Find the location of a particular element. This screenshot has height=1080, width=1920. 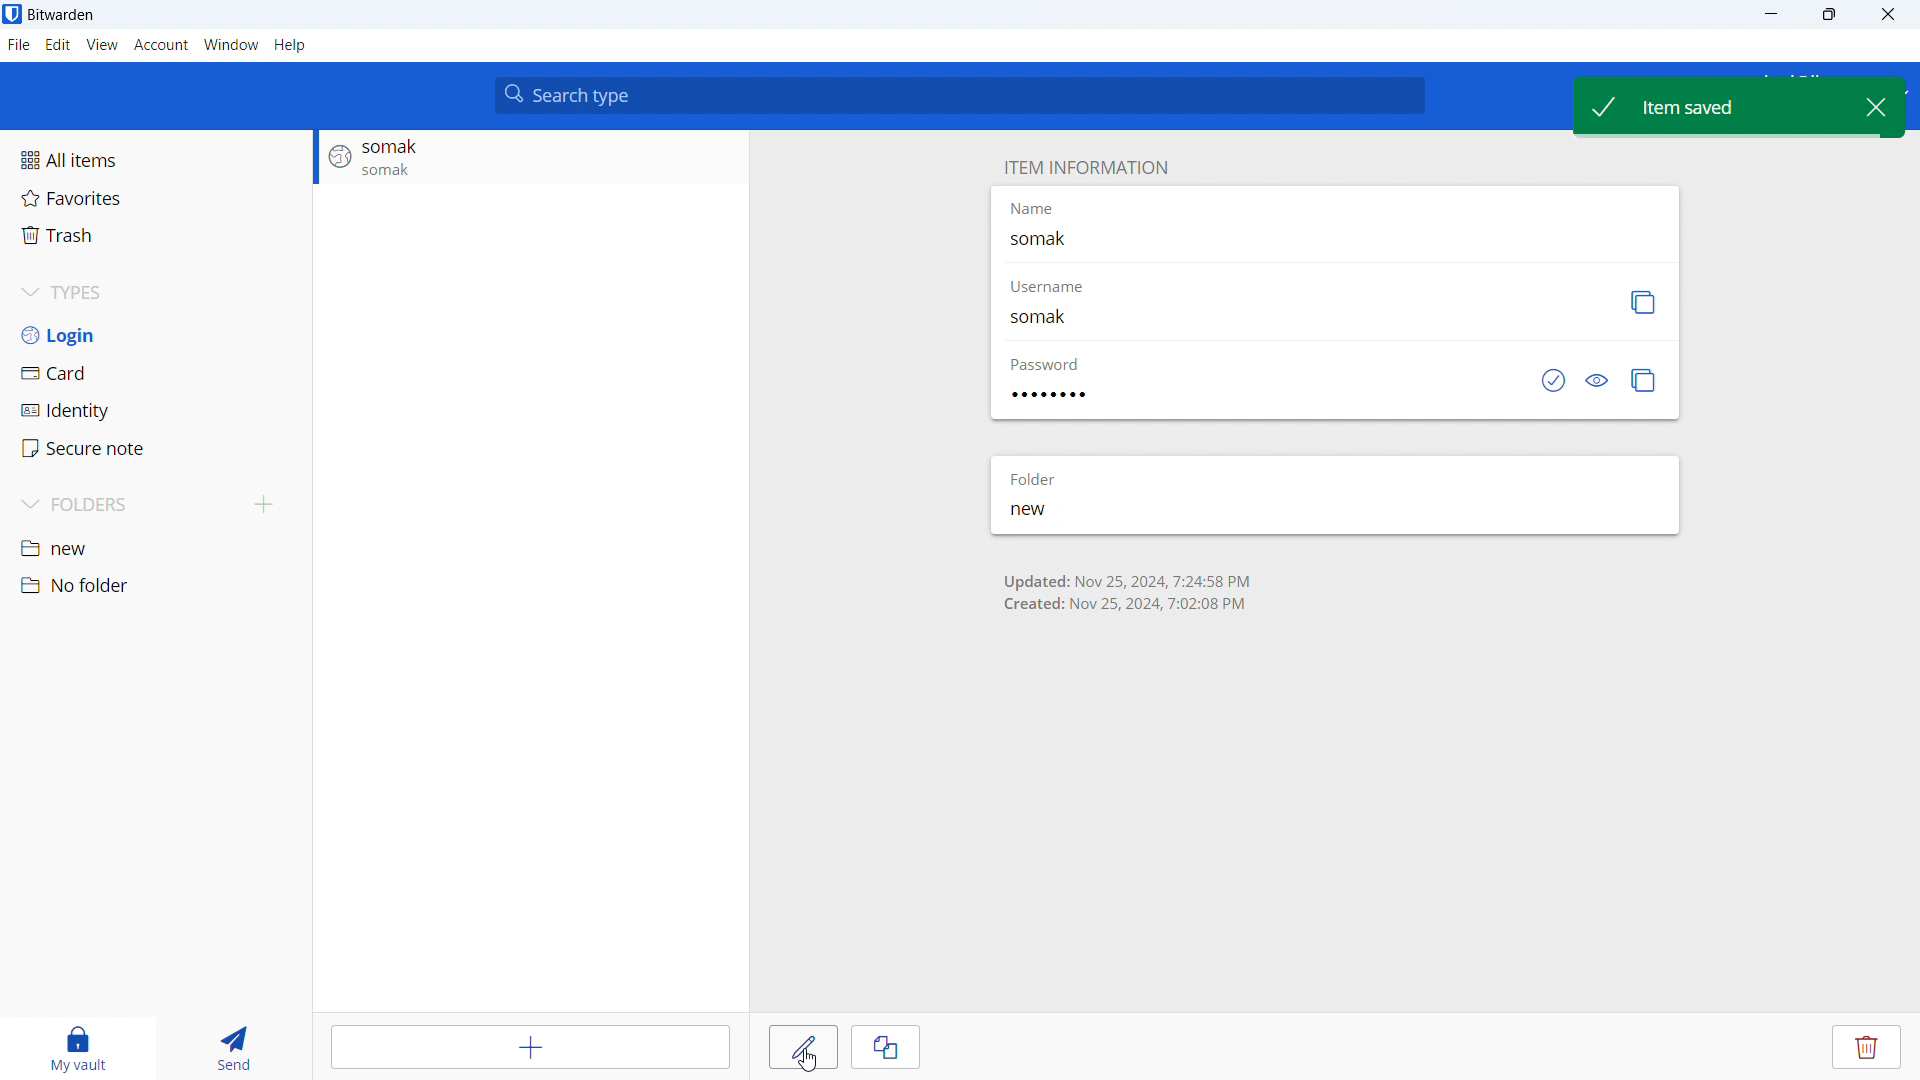

new is located at coordinates (156, 547).